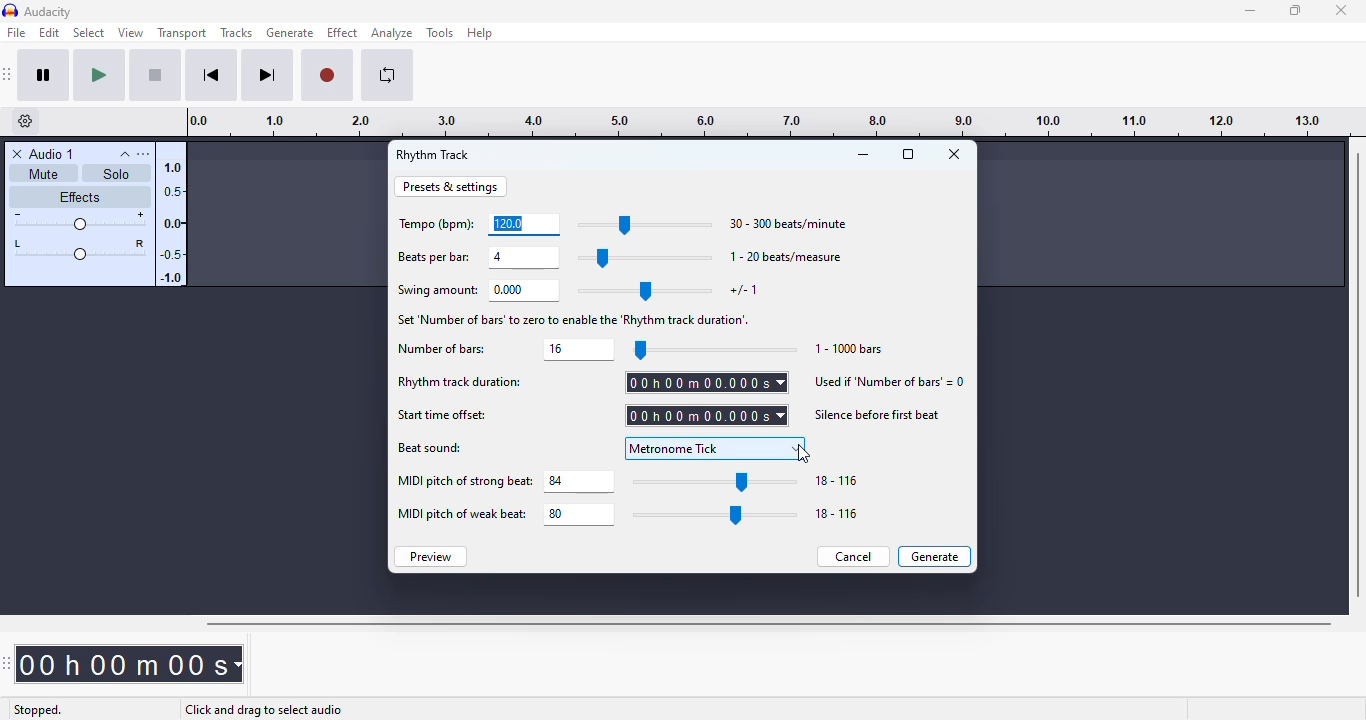  Describe the element at coordinates (50, 32) in the screenshot. I see `edit` at that location.